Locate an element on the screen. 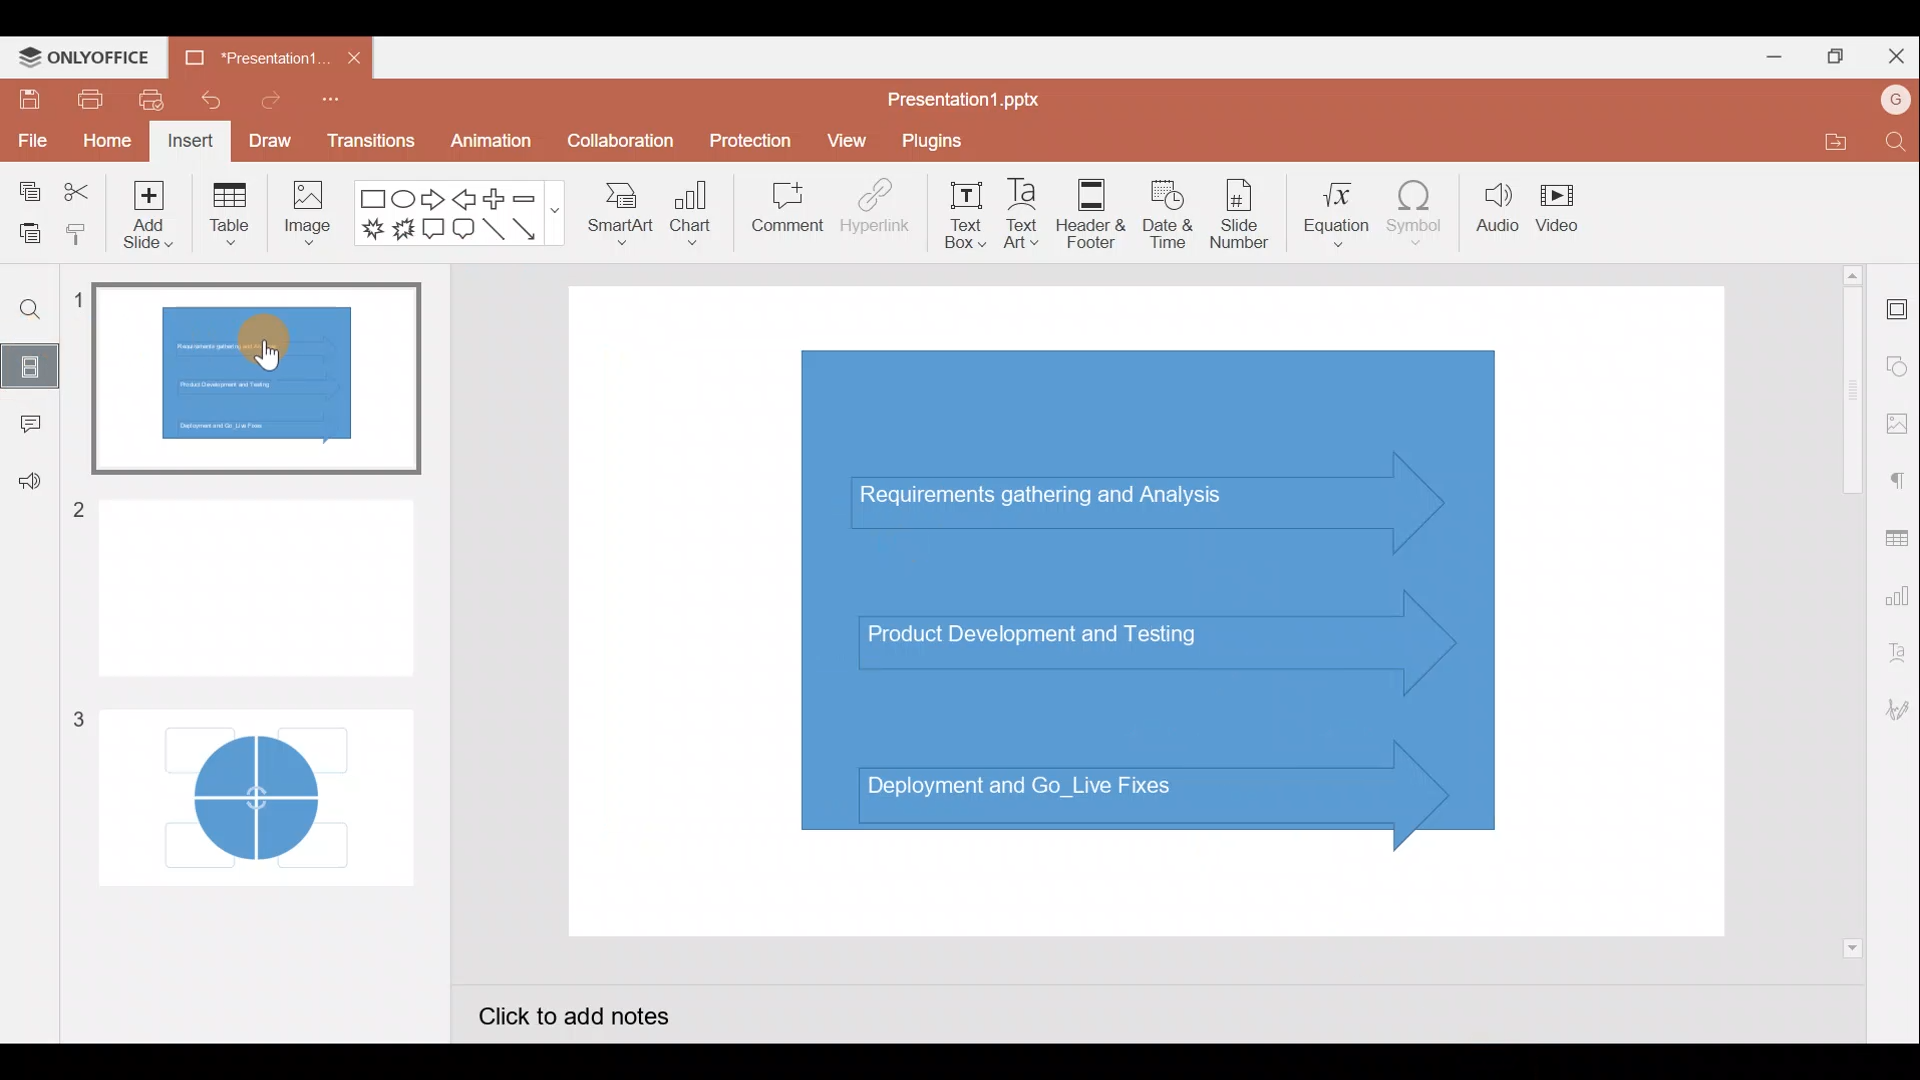 This screenshot has width=1920, height=1080. Insert is located at coordinates (190, 140).